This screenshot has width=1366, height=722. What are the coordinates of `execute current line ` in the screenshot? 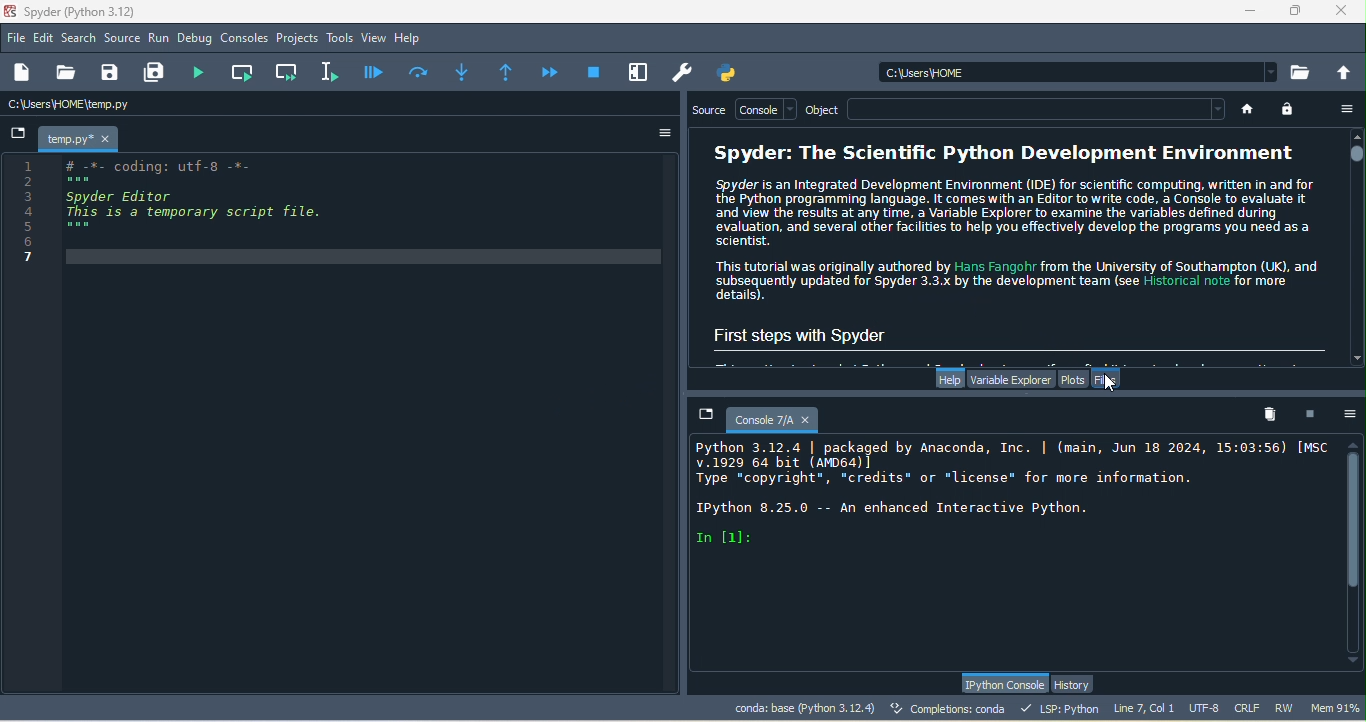 It's located at (420, 71).